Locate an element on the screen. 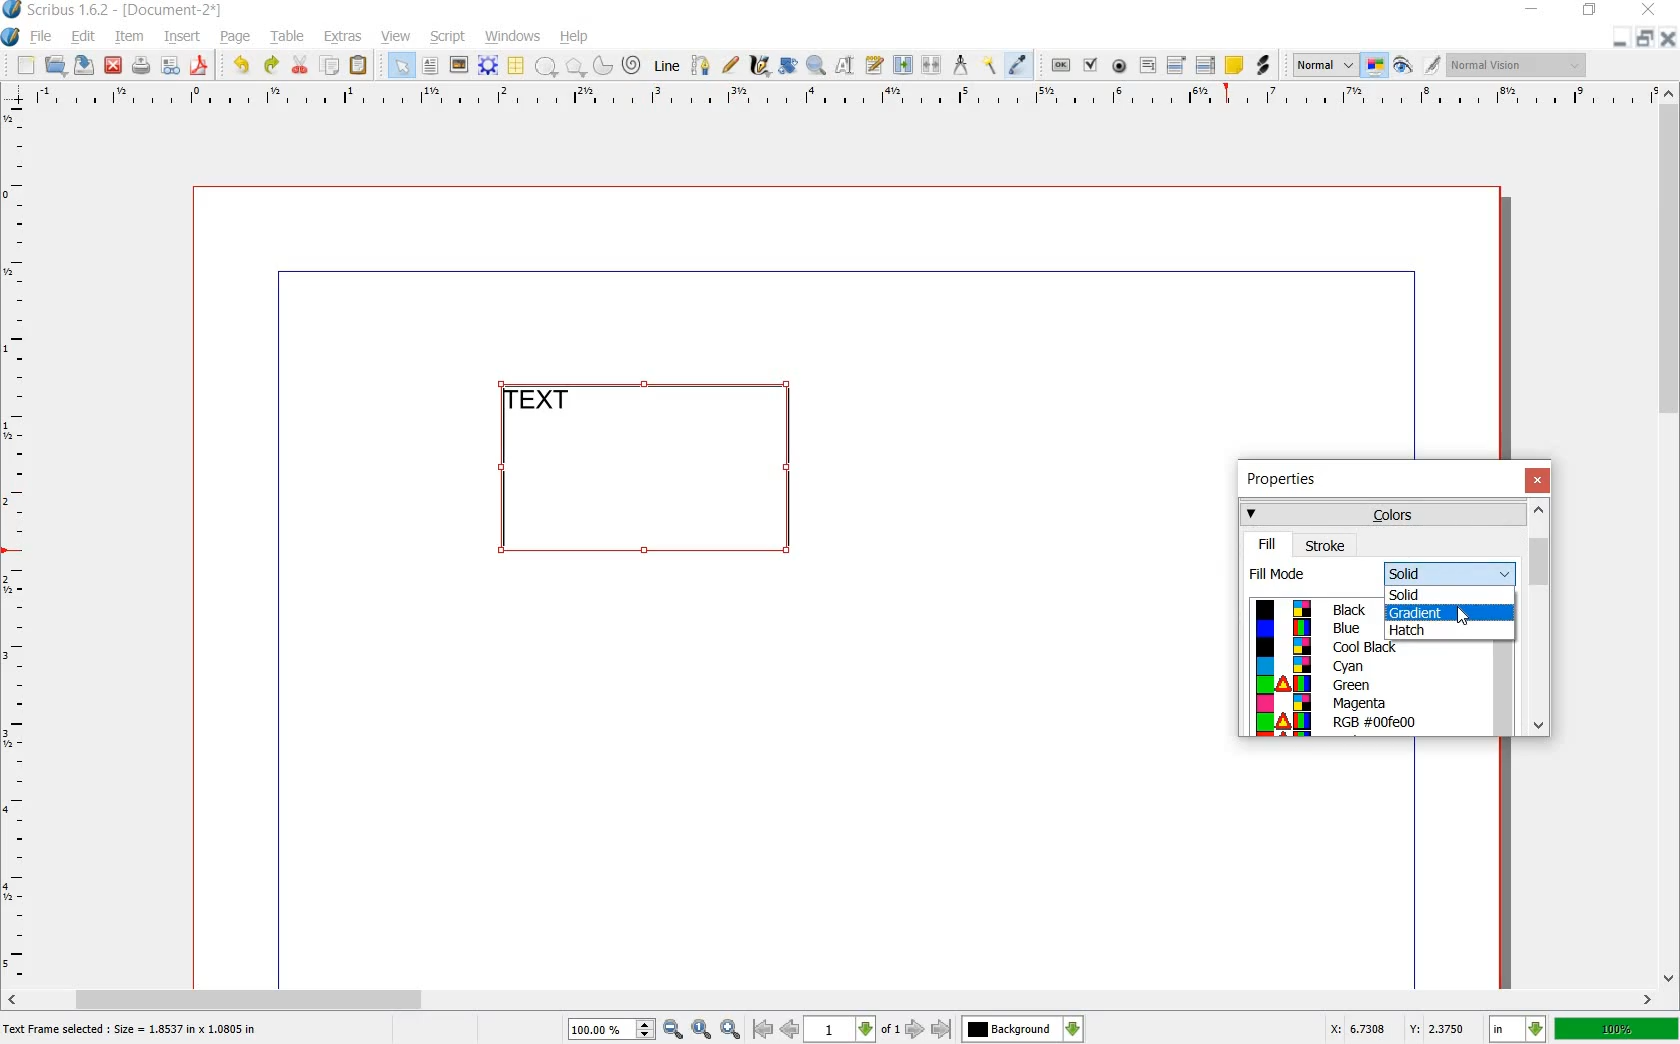  scribus 1.6.2 - [document-2*] is located at coordinates (132, 11).